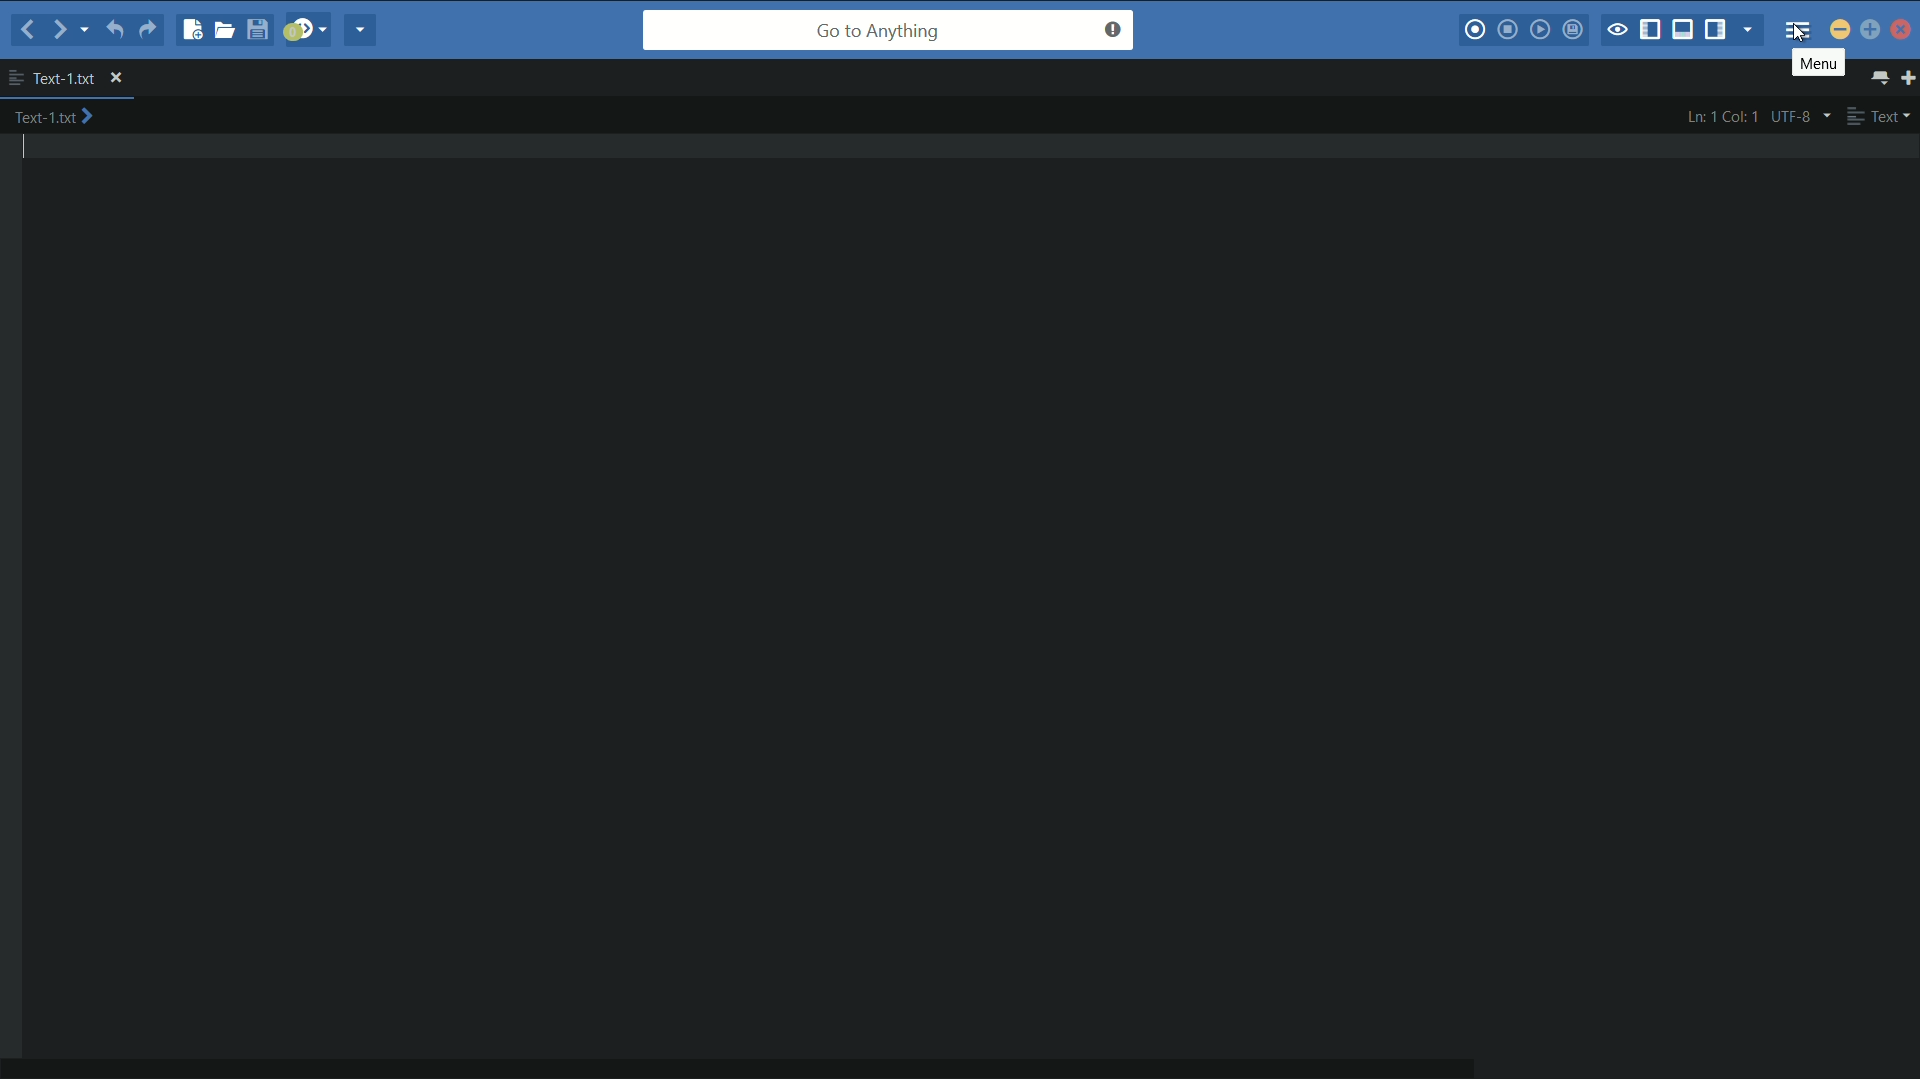  I want to click on text-1.txt, so click(55, 78).